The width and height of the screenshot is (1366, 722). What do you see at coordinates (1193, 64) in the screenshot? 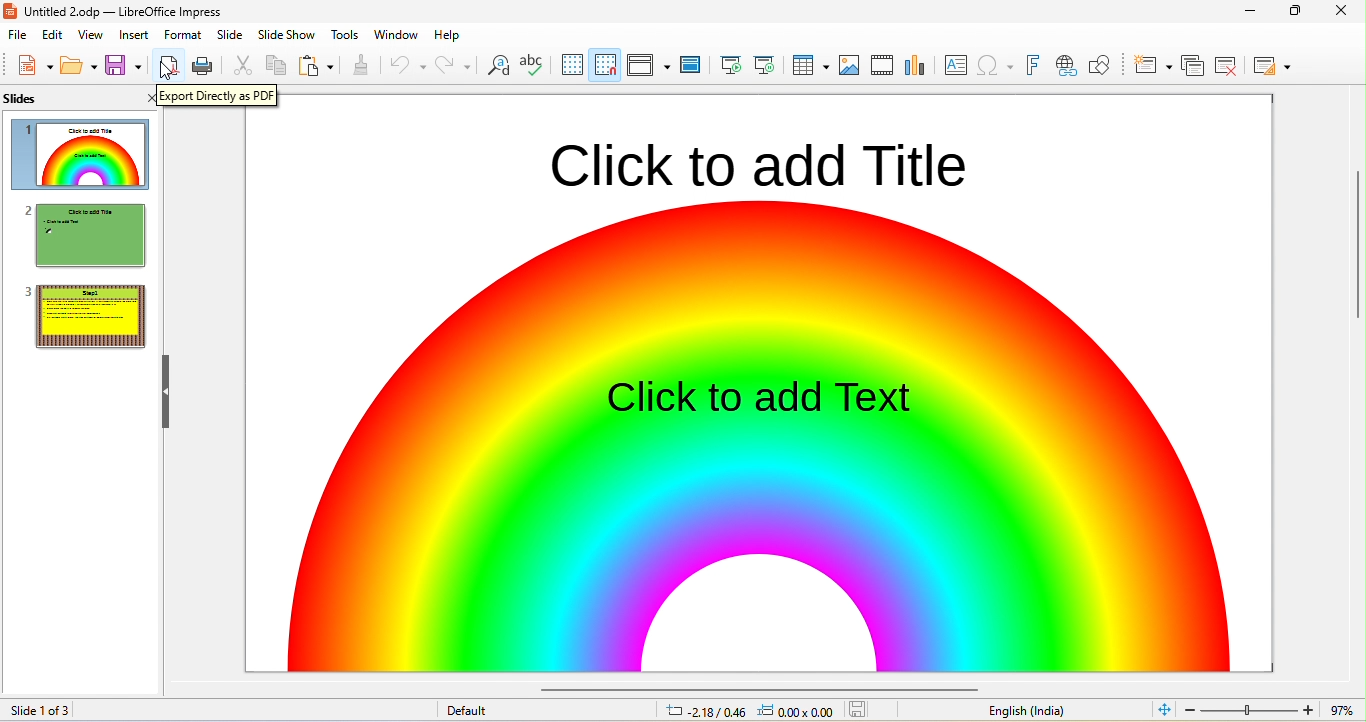
I see `duplicate slide` at bounding box center [1193, 64].